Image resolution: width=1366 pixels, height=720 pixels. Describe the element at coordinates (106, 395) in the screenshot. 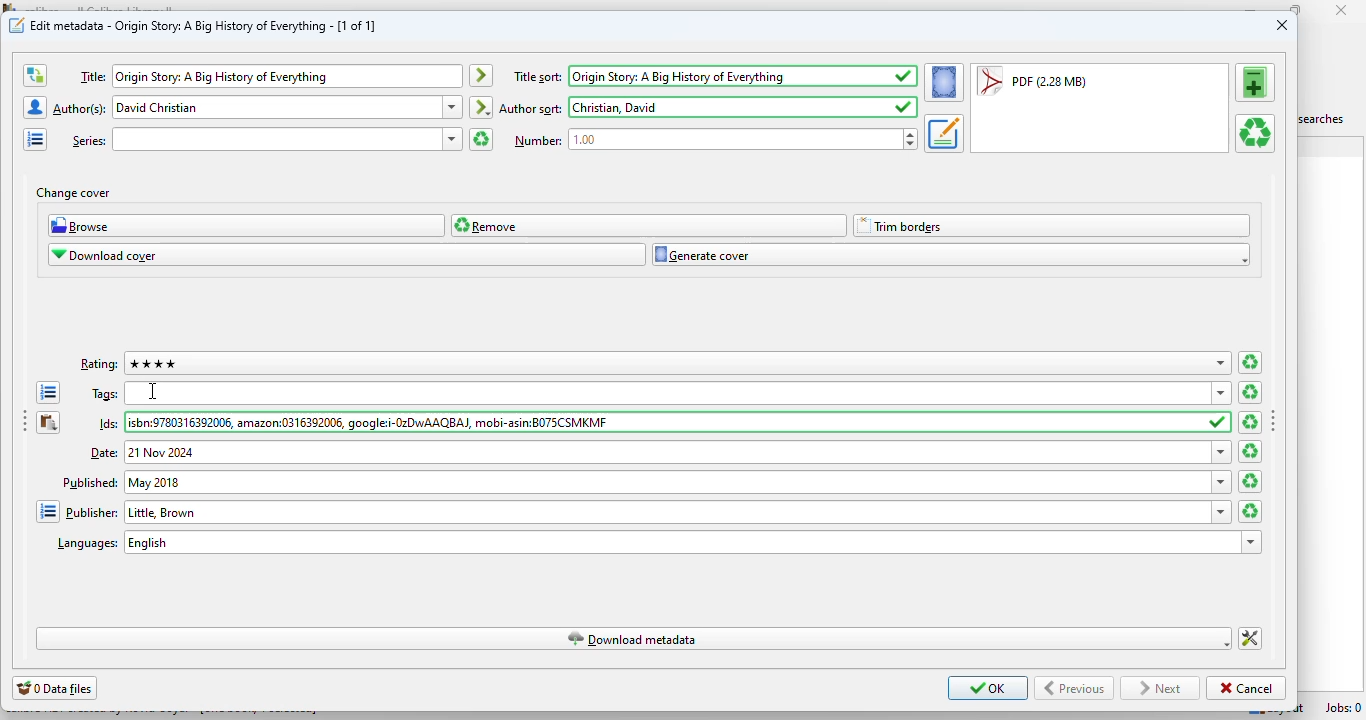

I see `text` at that location.